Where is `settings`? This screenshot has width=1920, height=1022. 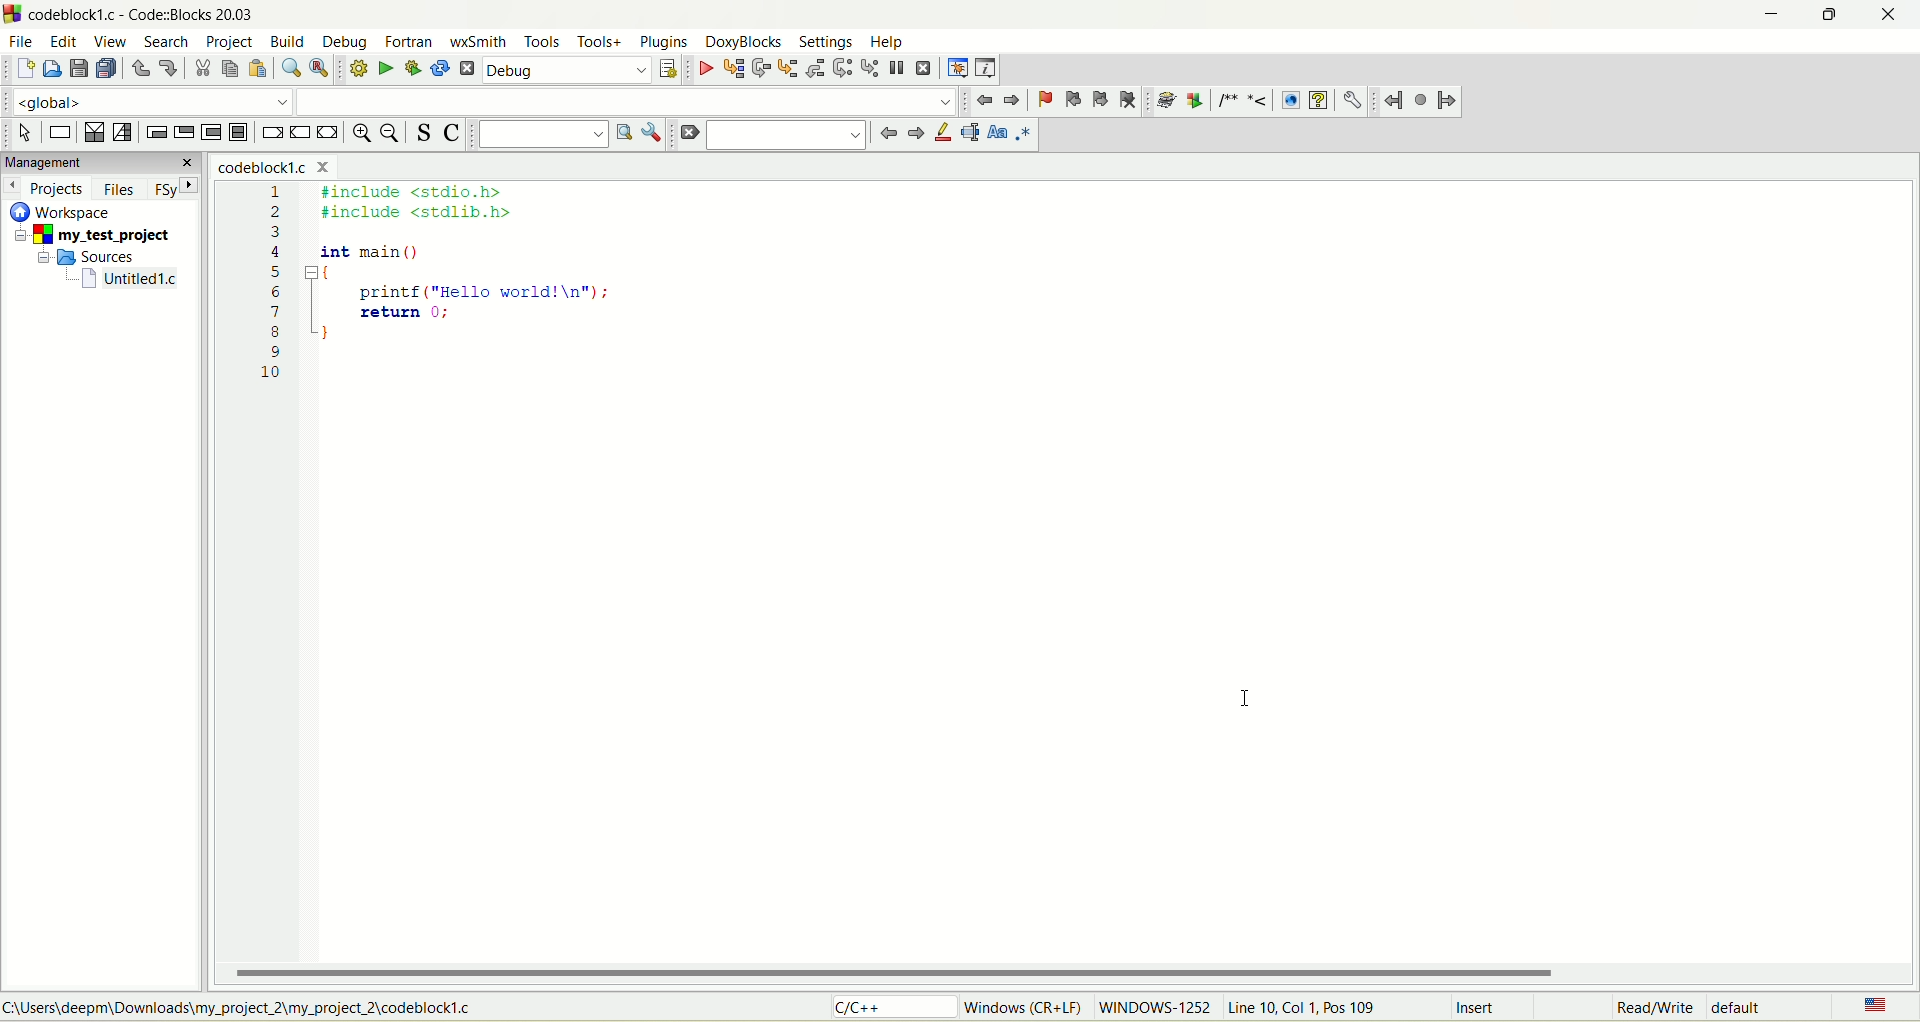 settings is located at coordinates (826, 41).